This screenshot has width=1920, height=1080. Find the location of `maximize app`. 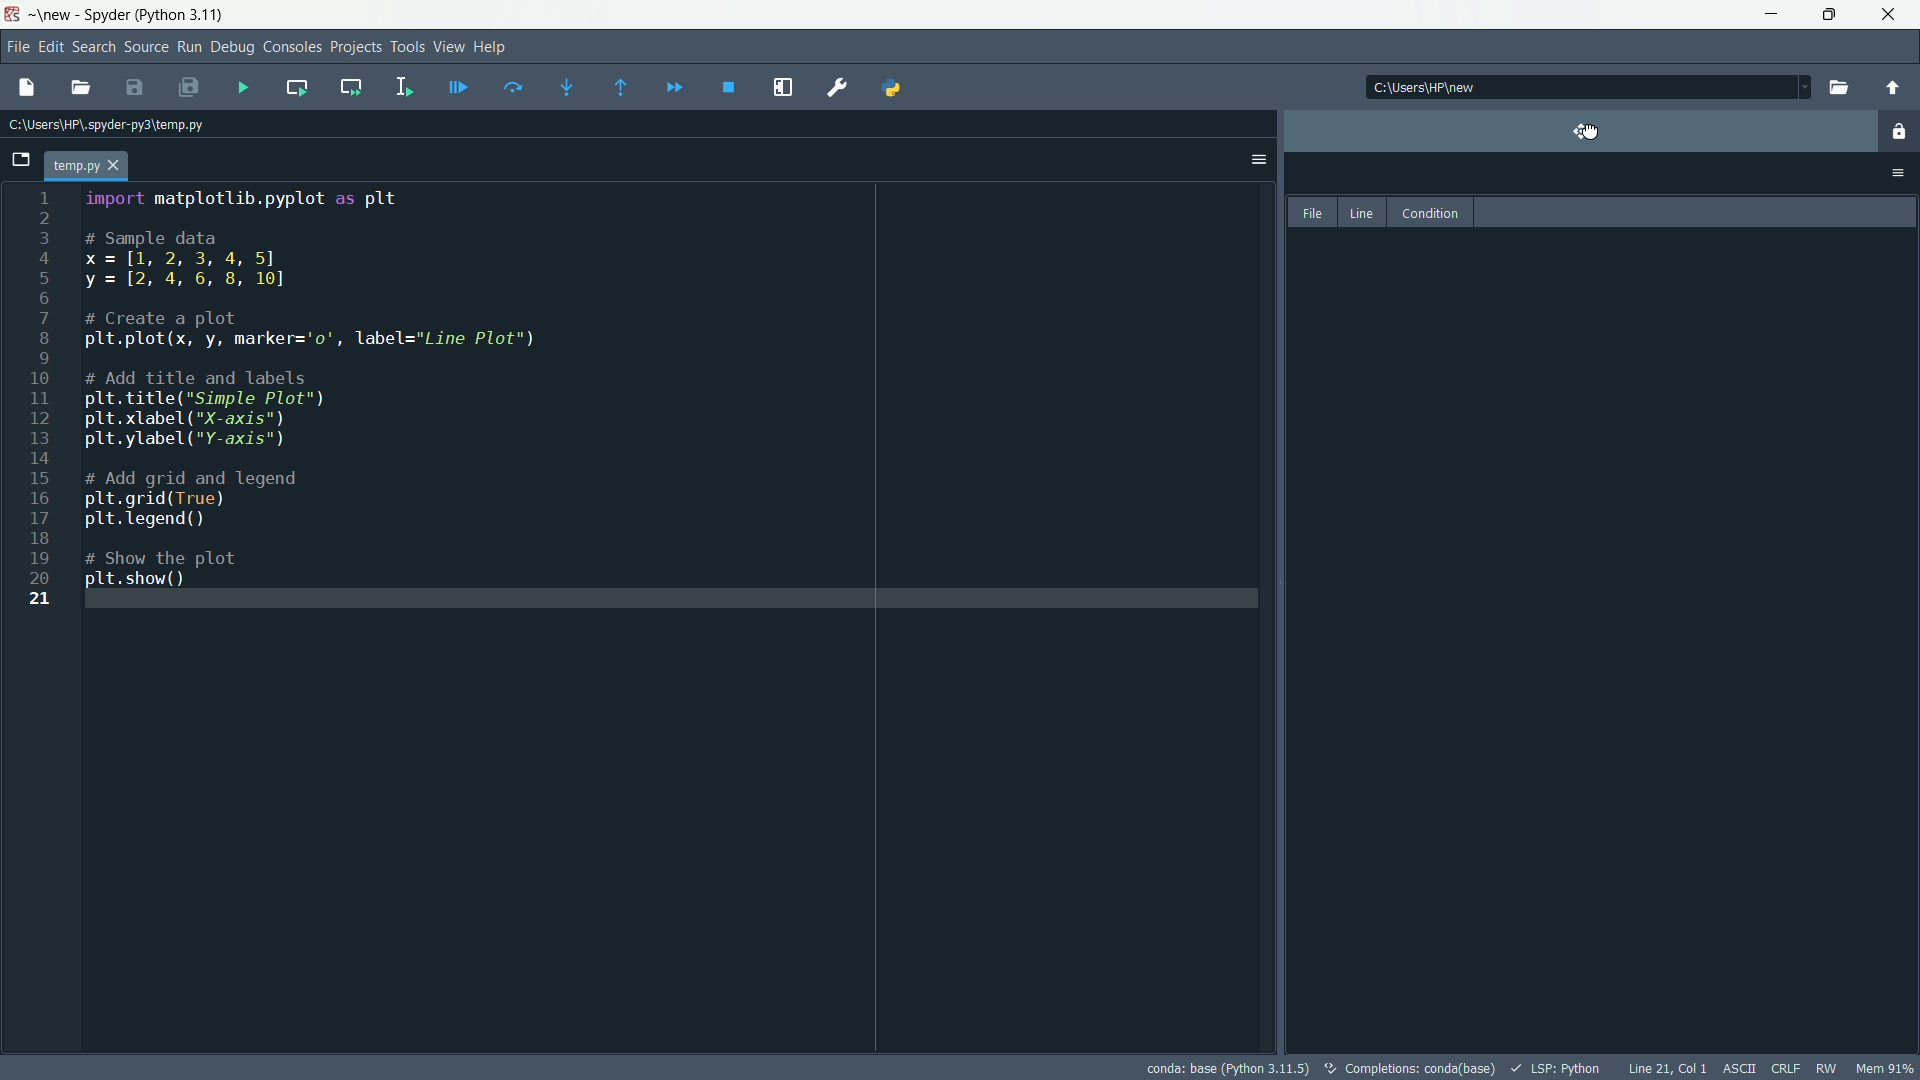

maximize app is located at coordinates (1892, 15).